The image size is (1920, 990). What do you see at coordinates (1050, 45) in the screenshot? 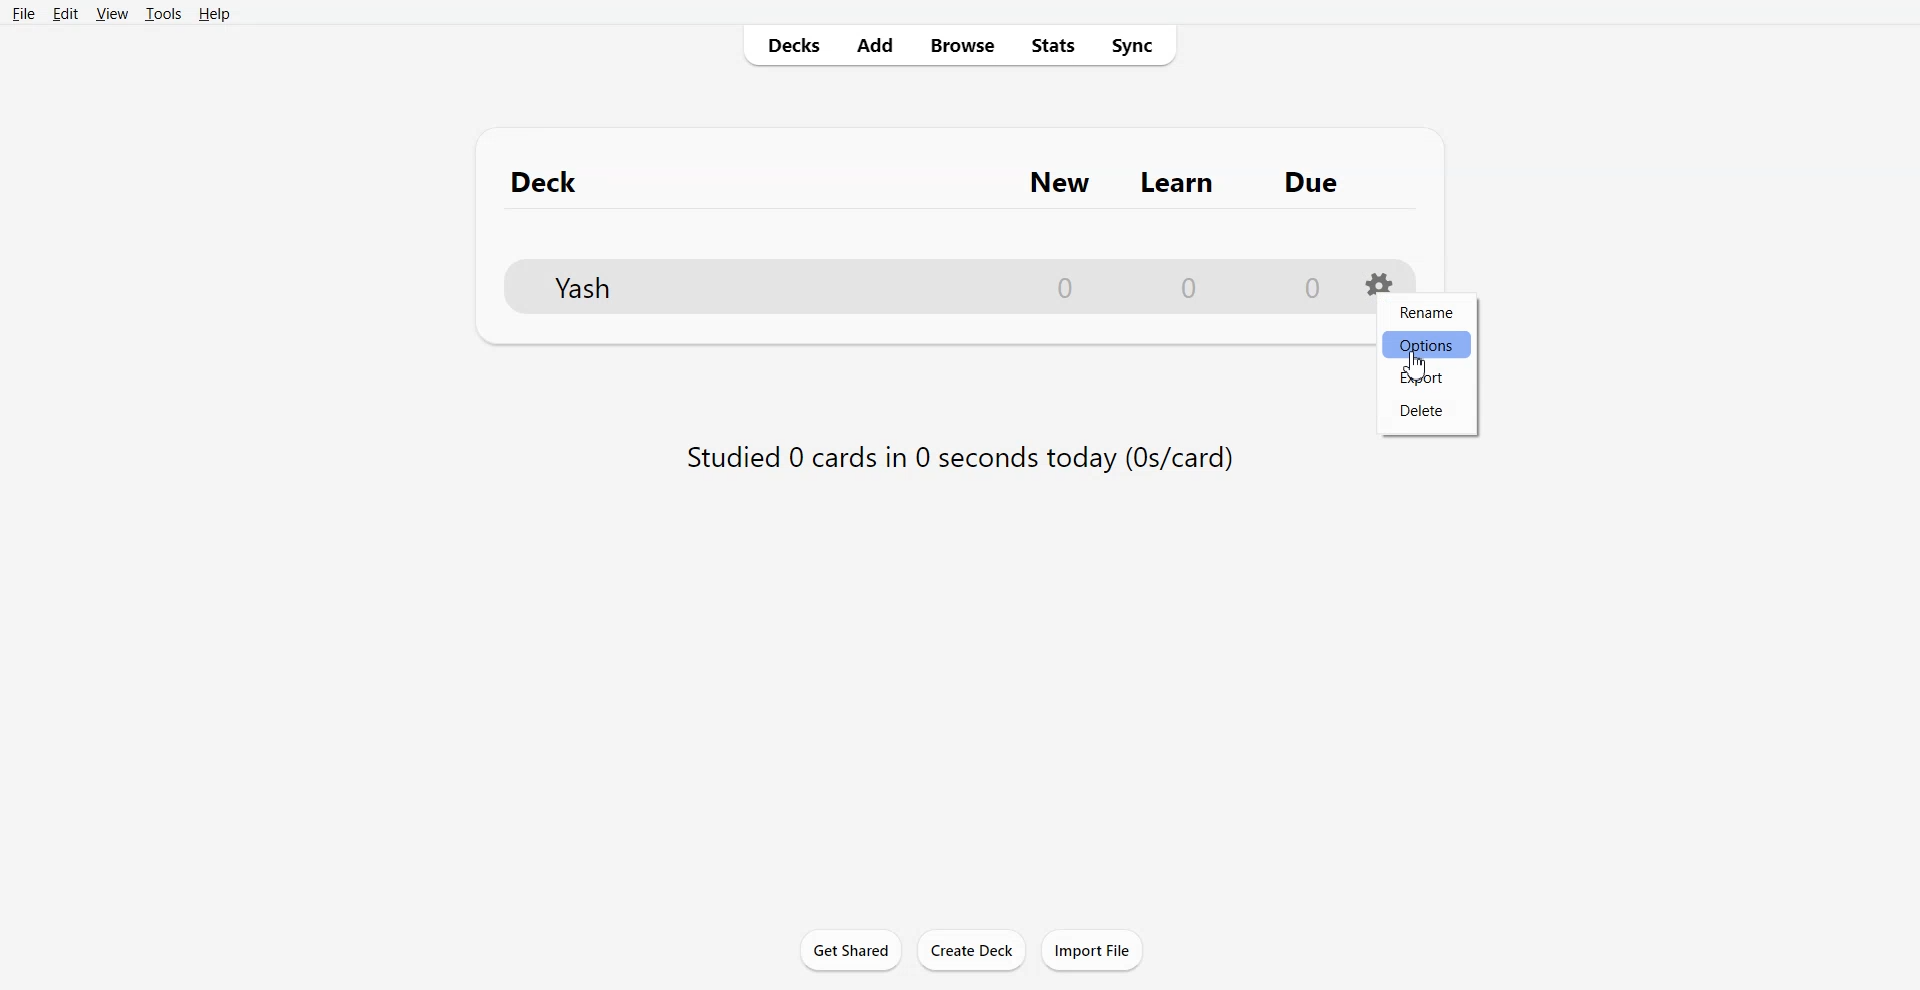
I see `Stats` at bounding box center [1050, 45].